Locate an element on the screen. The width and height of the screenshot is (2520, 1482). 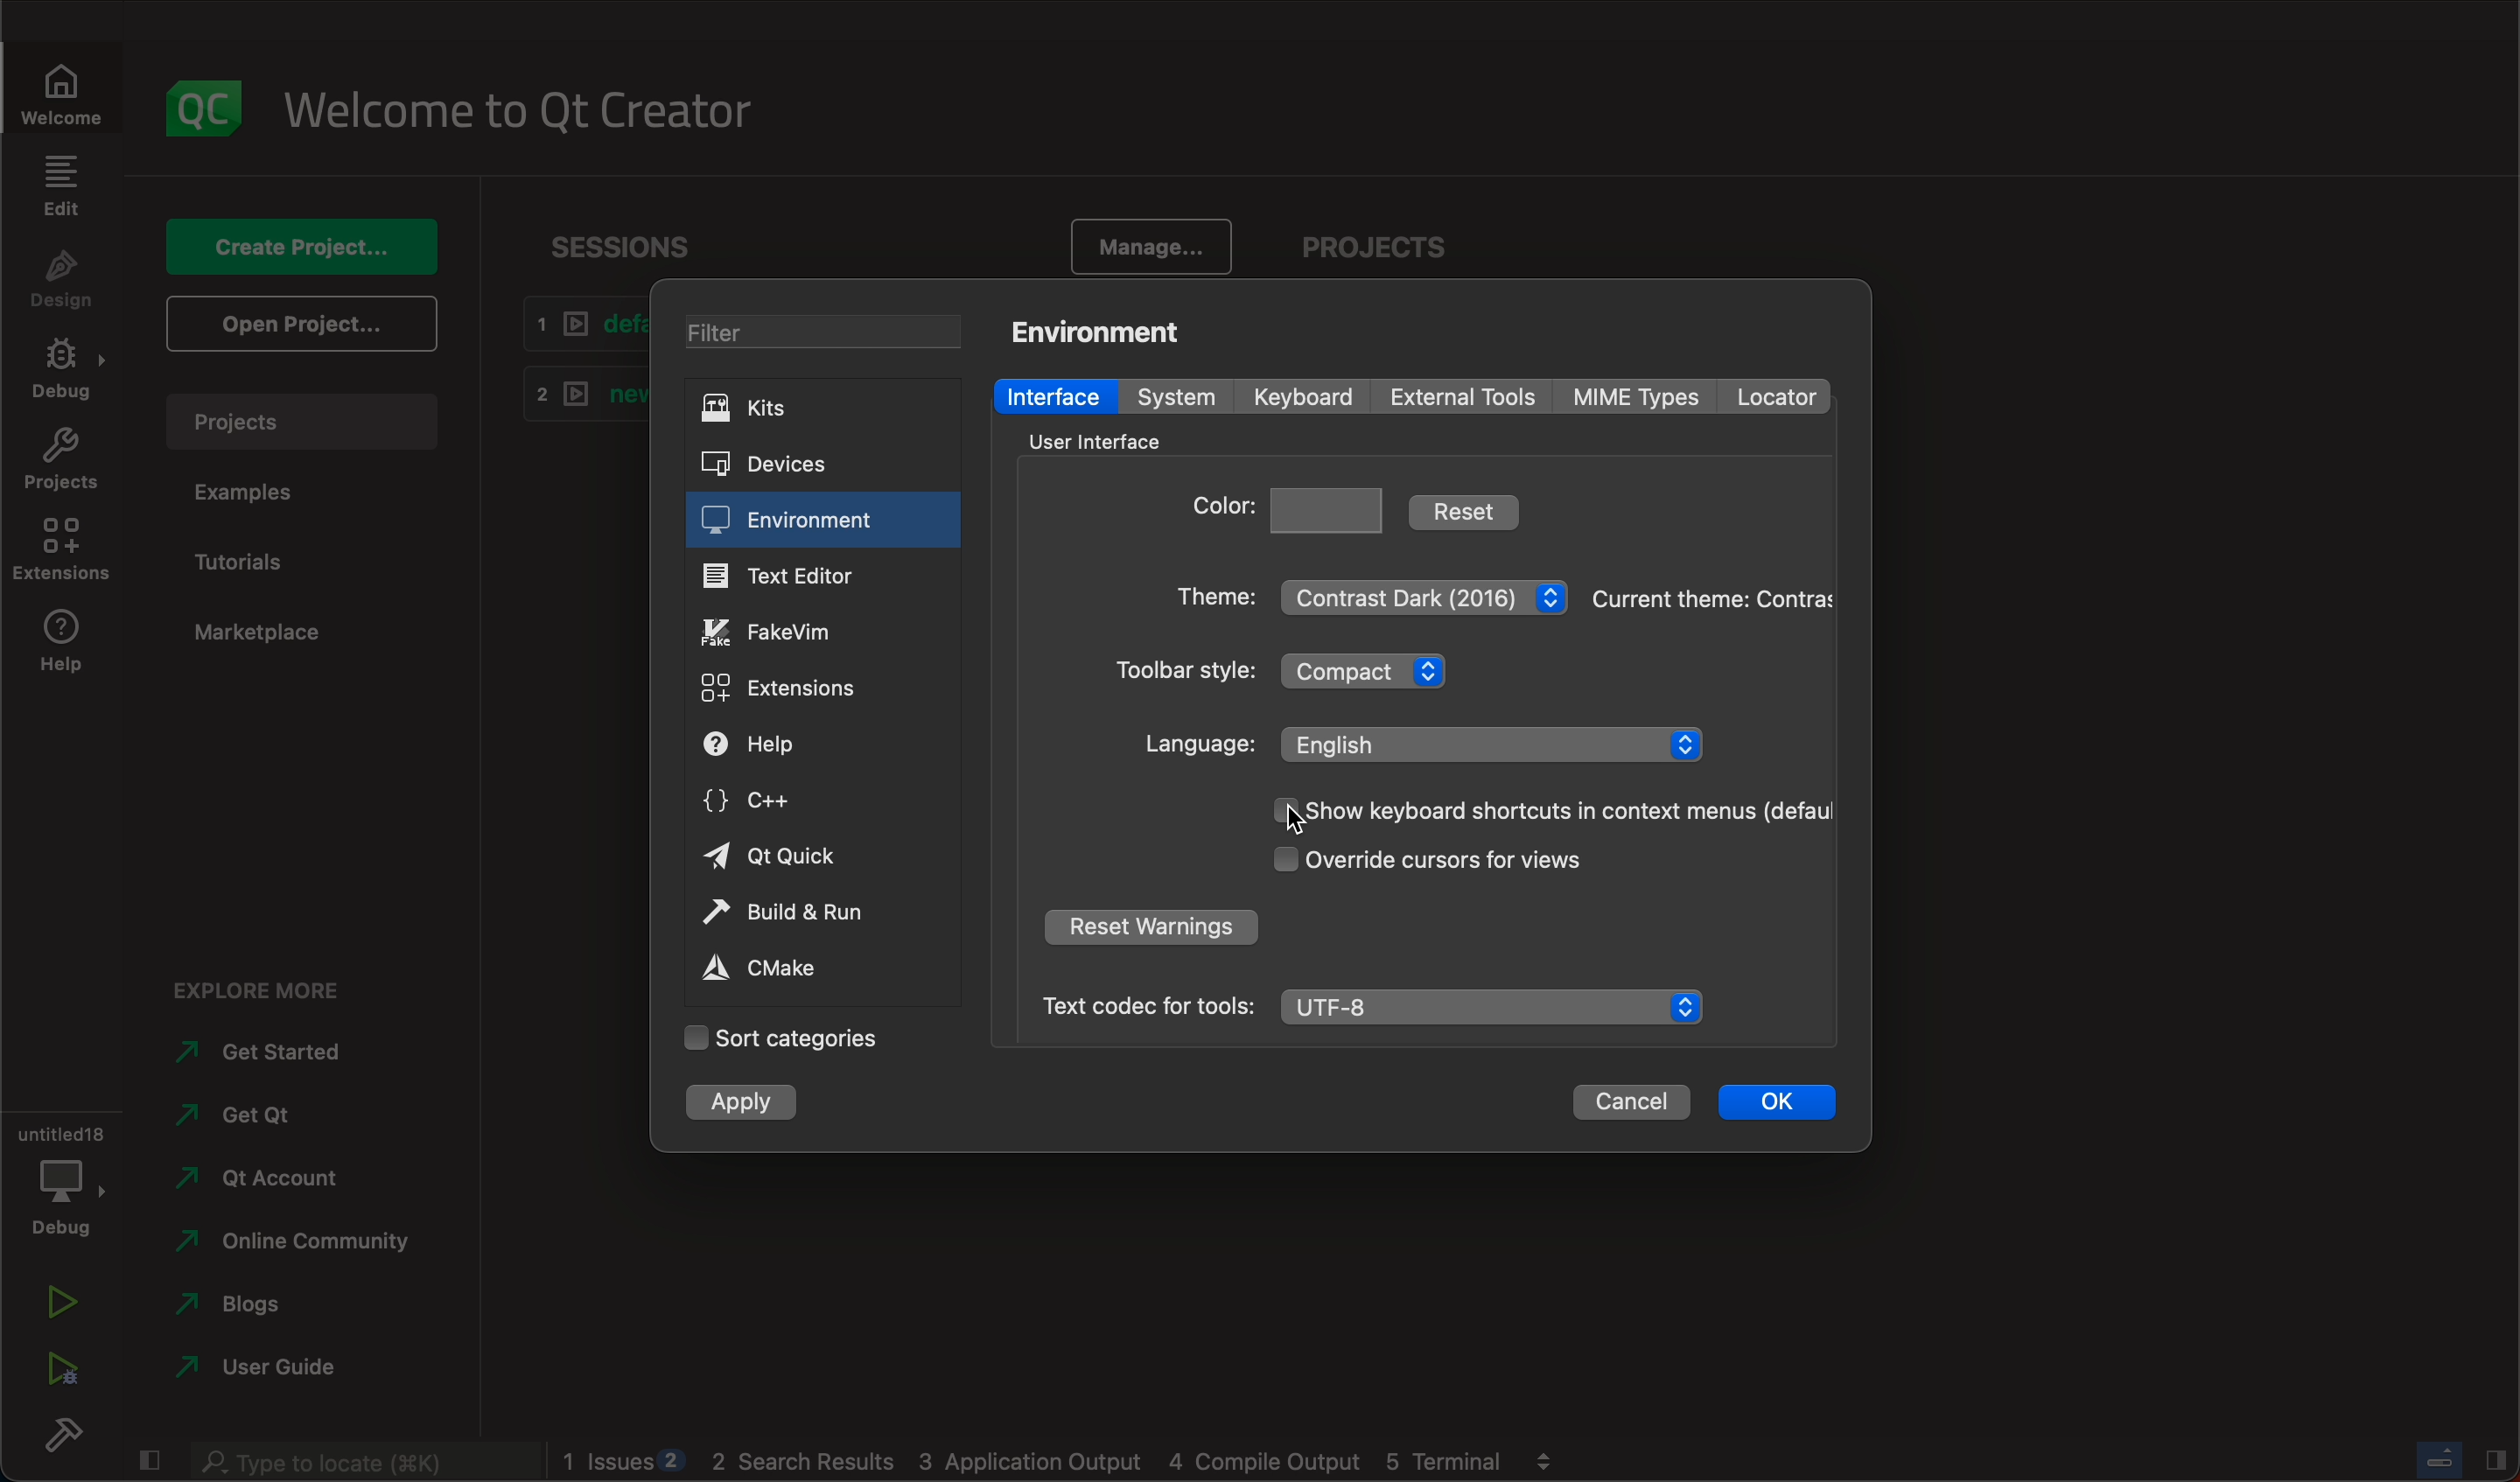
manage is located at coordinates (1134, 241).